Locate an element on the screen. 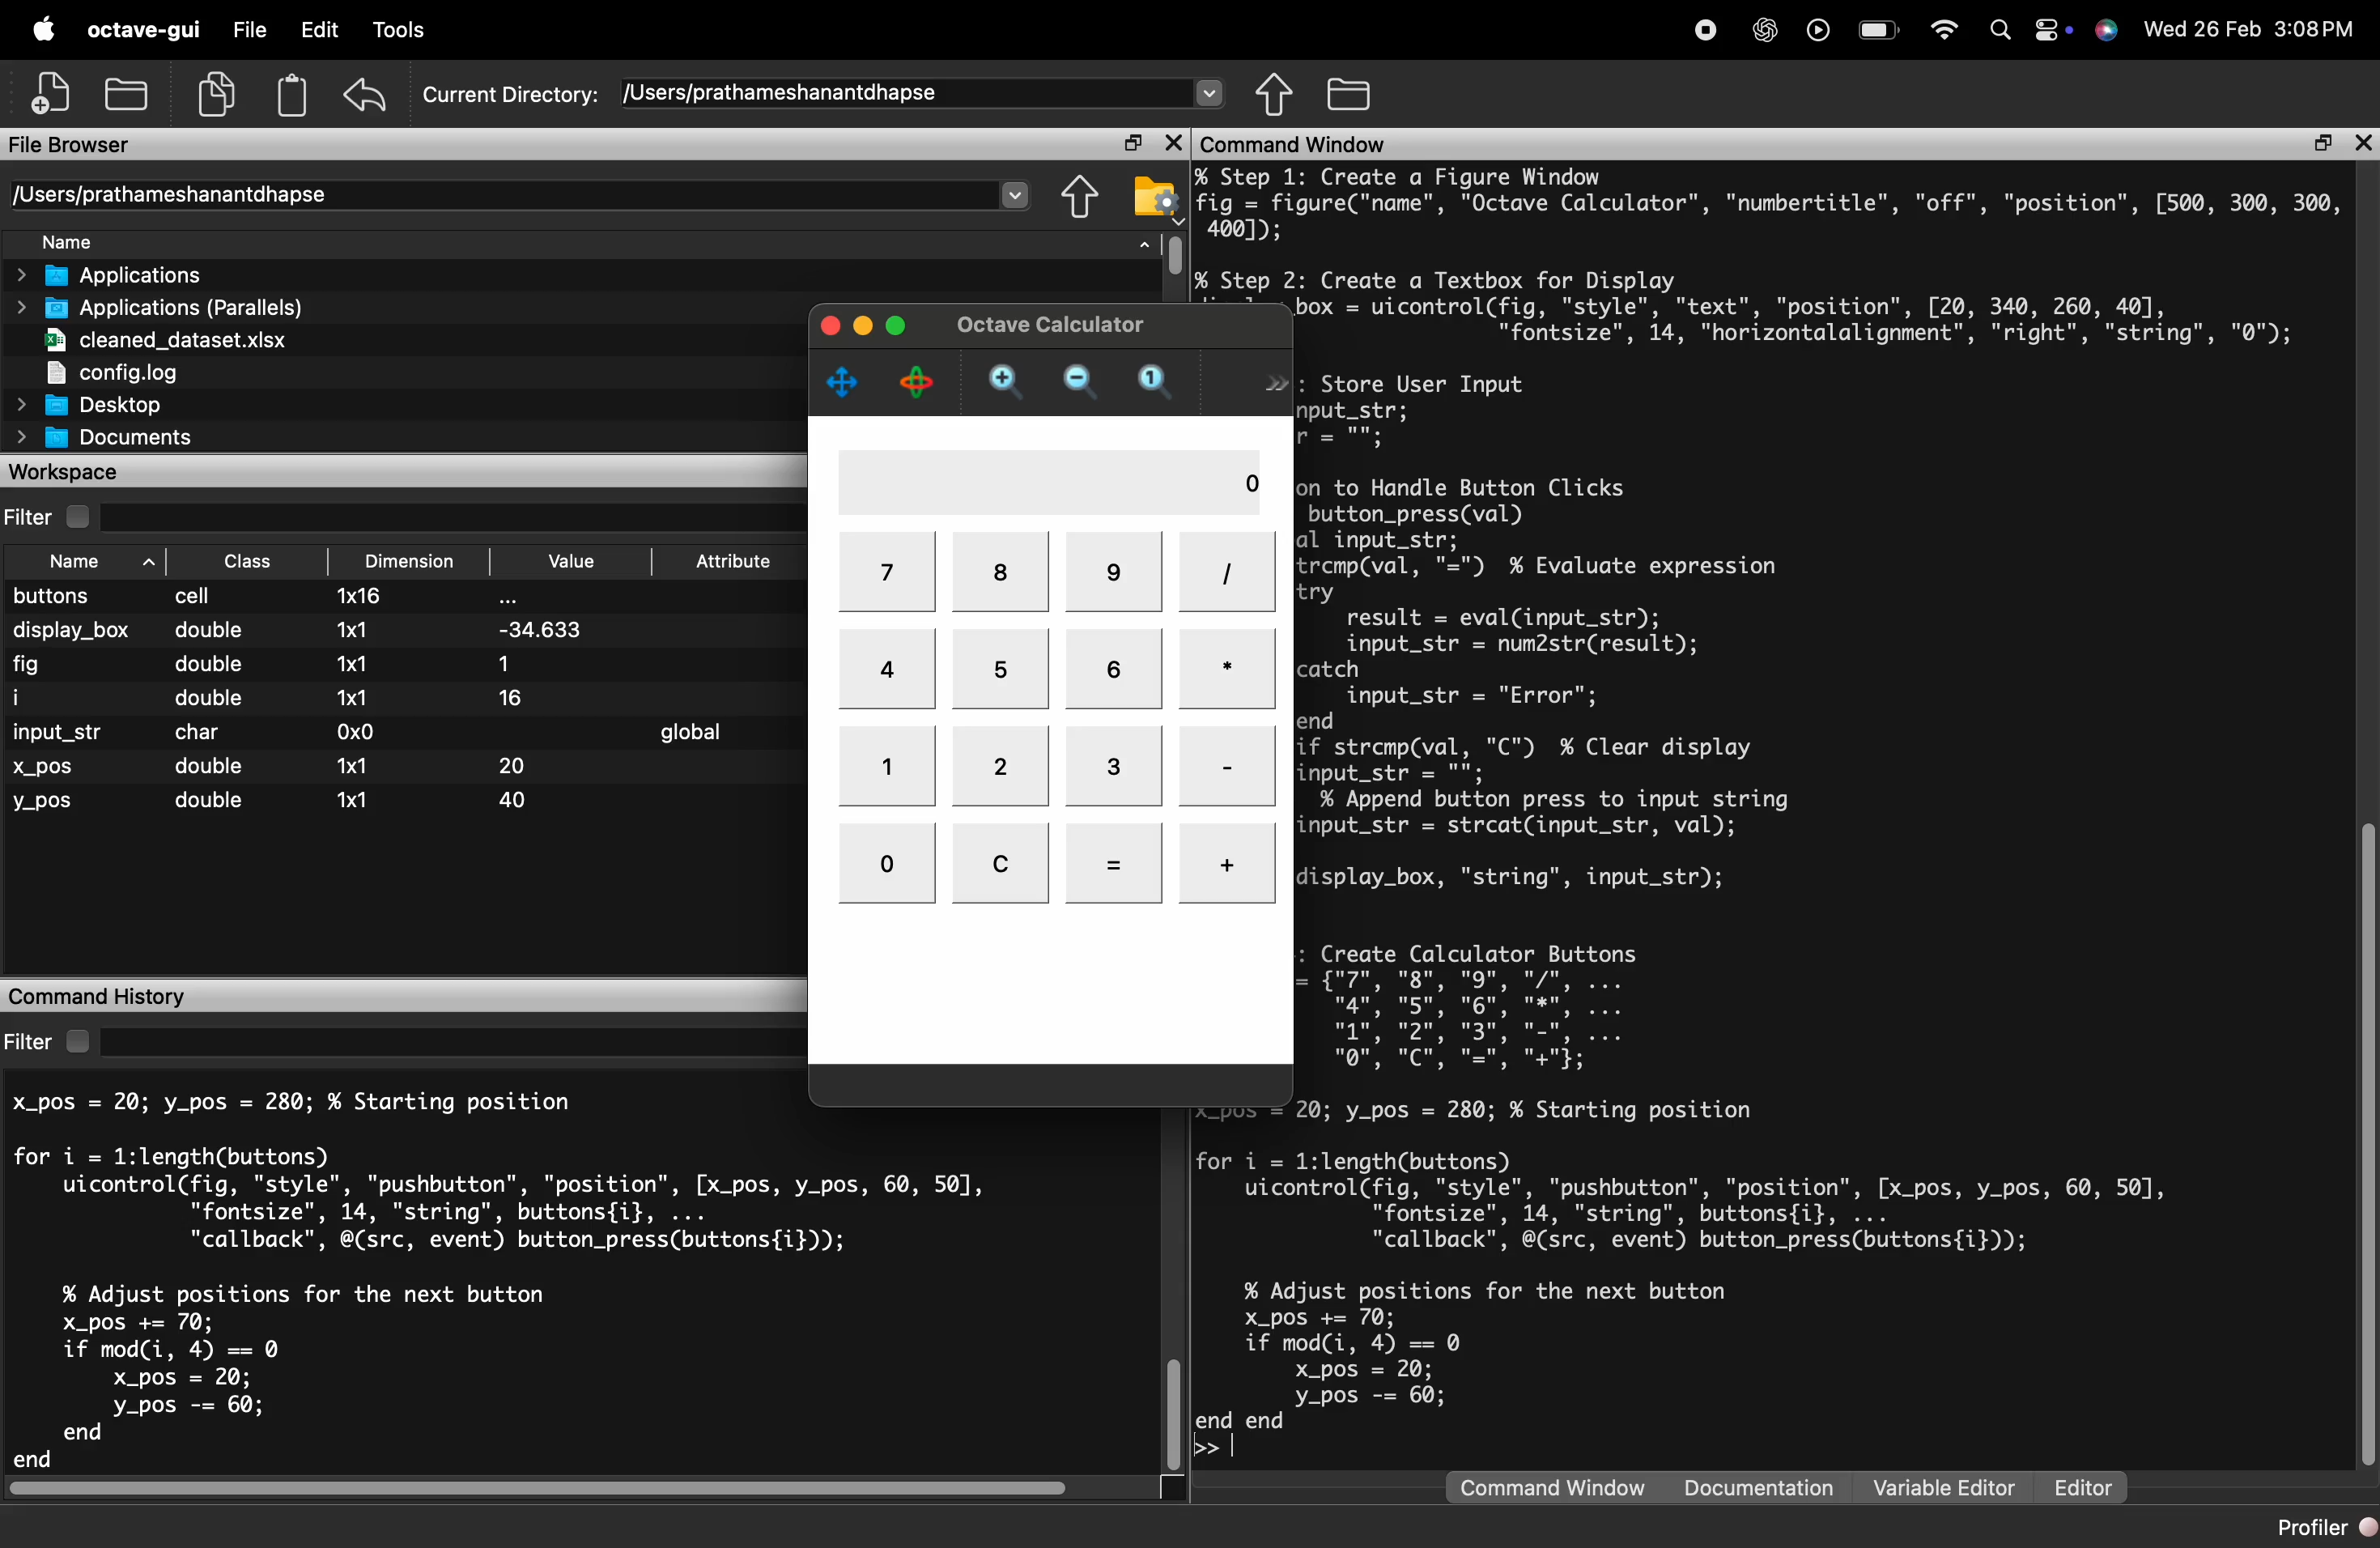 This screenshot has width=2380, height=1548. Octave Calculator is located at coordinates (1048, 325).